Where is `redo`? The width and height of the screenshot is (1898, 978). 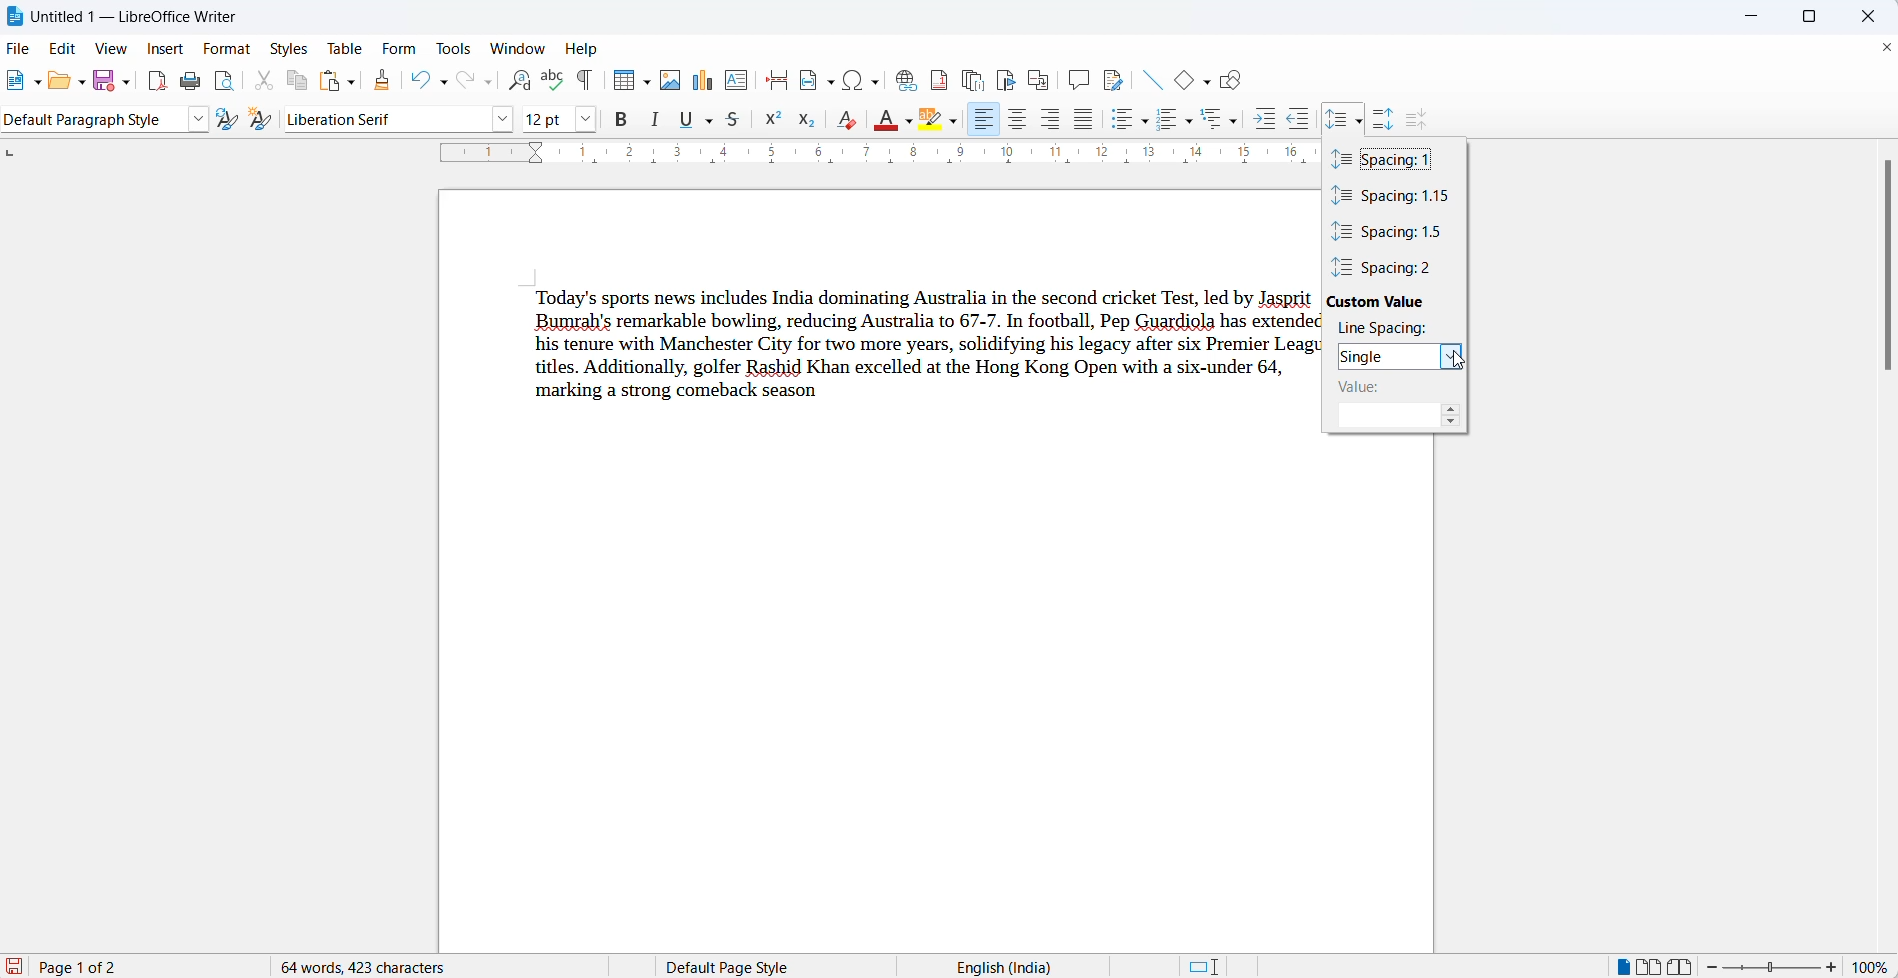
redo is located at coordinates (462, 82).